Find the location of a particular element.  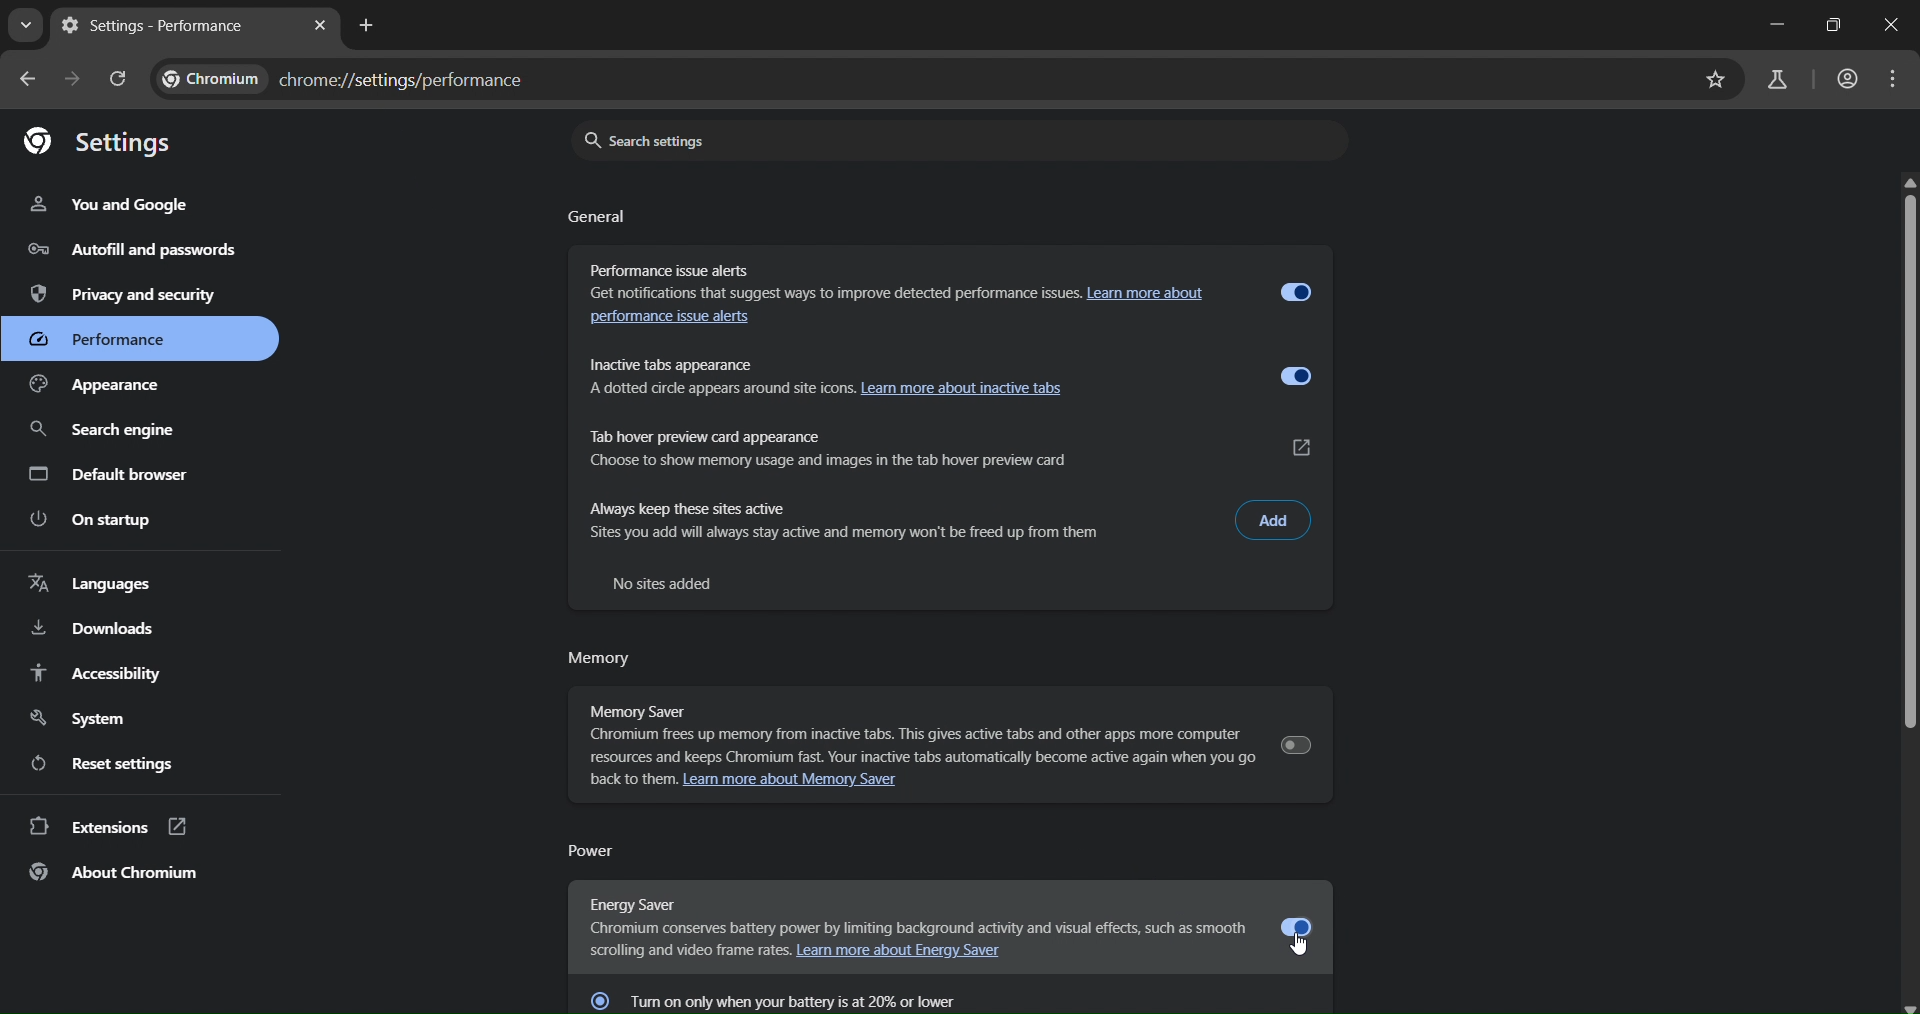

search tabs is located at coordinates (25, 26).